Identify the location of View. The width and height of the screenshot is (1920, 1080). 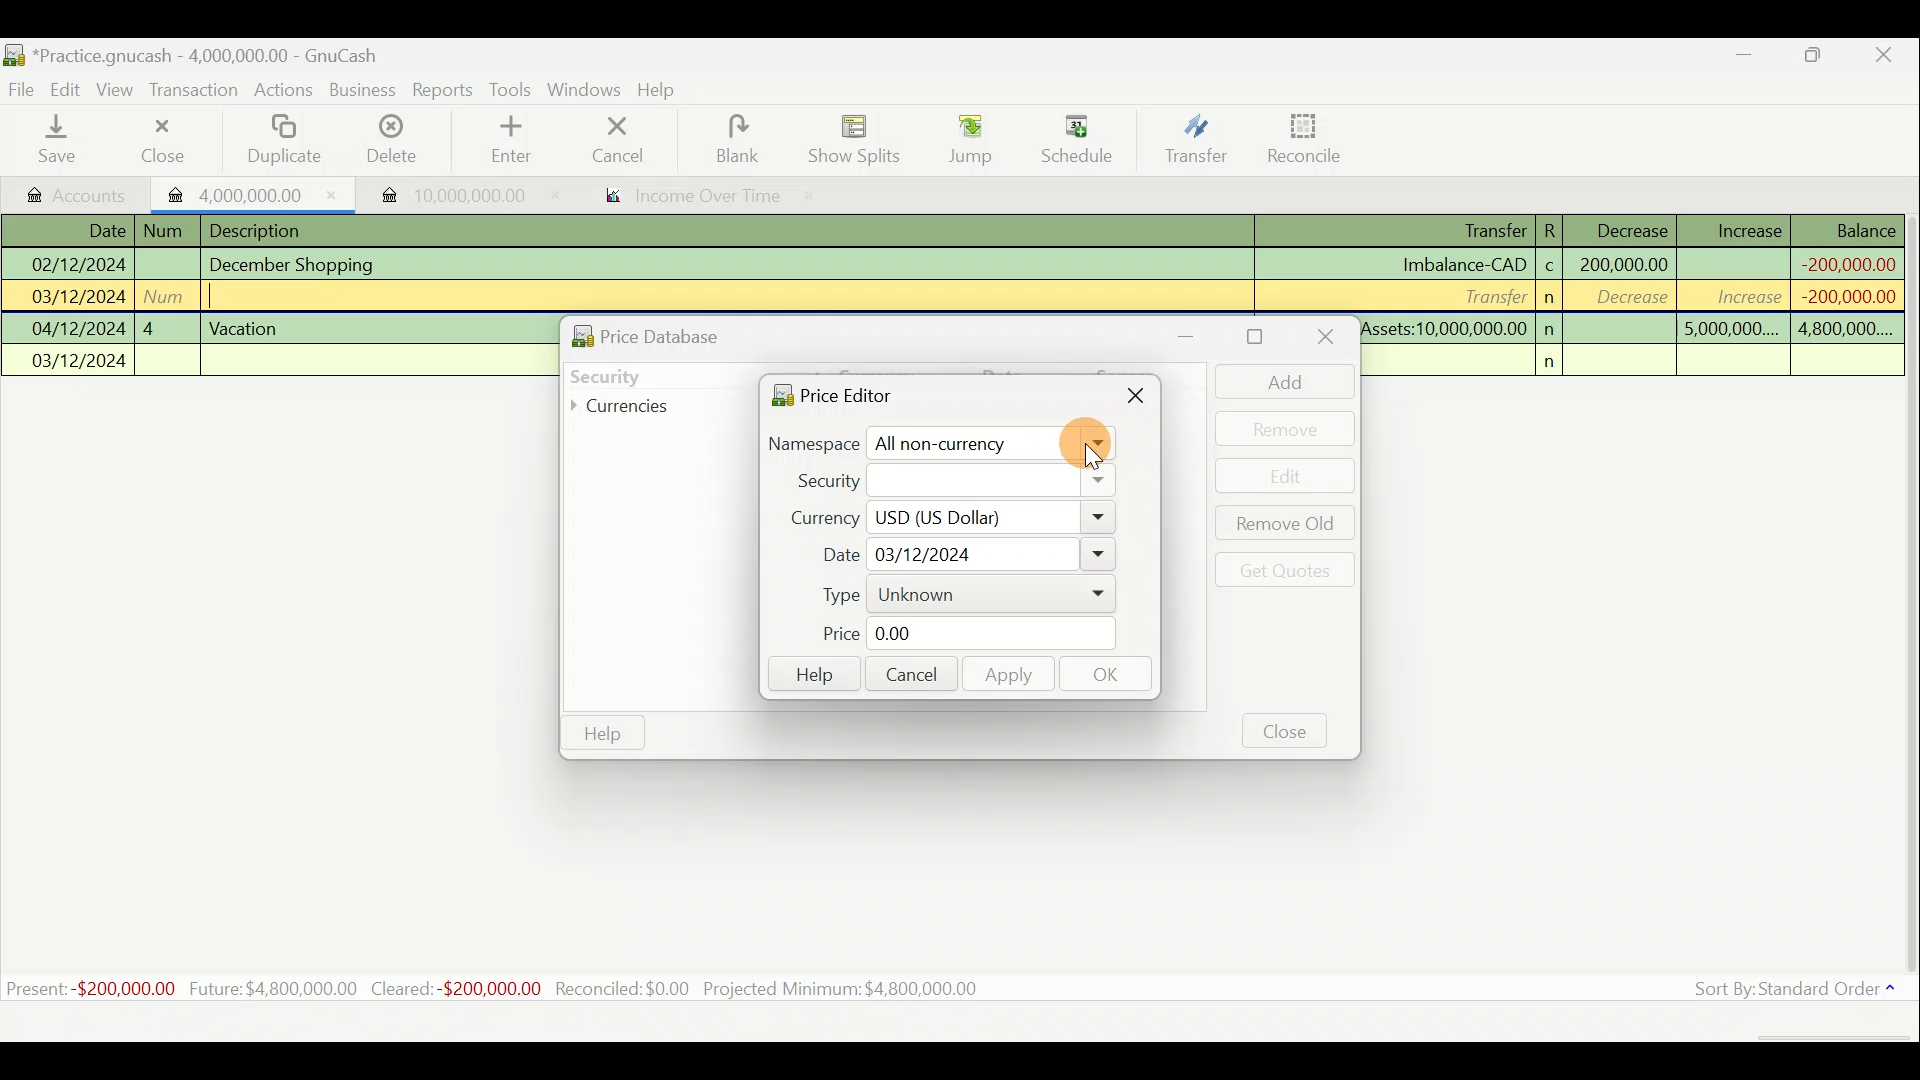
(121, 89).